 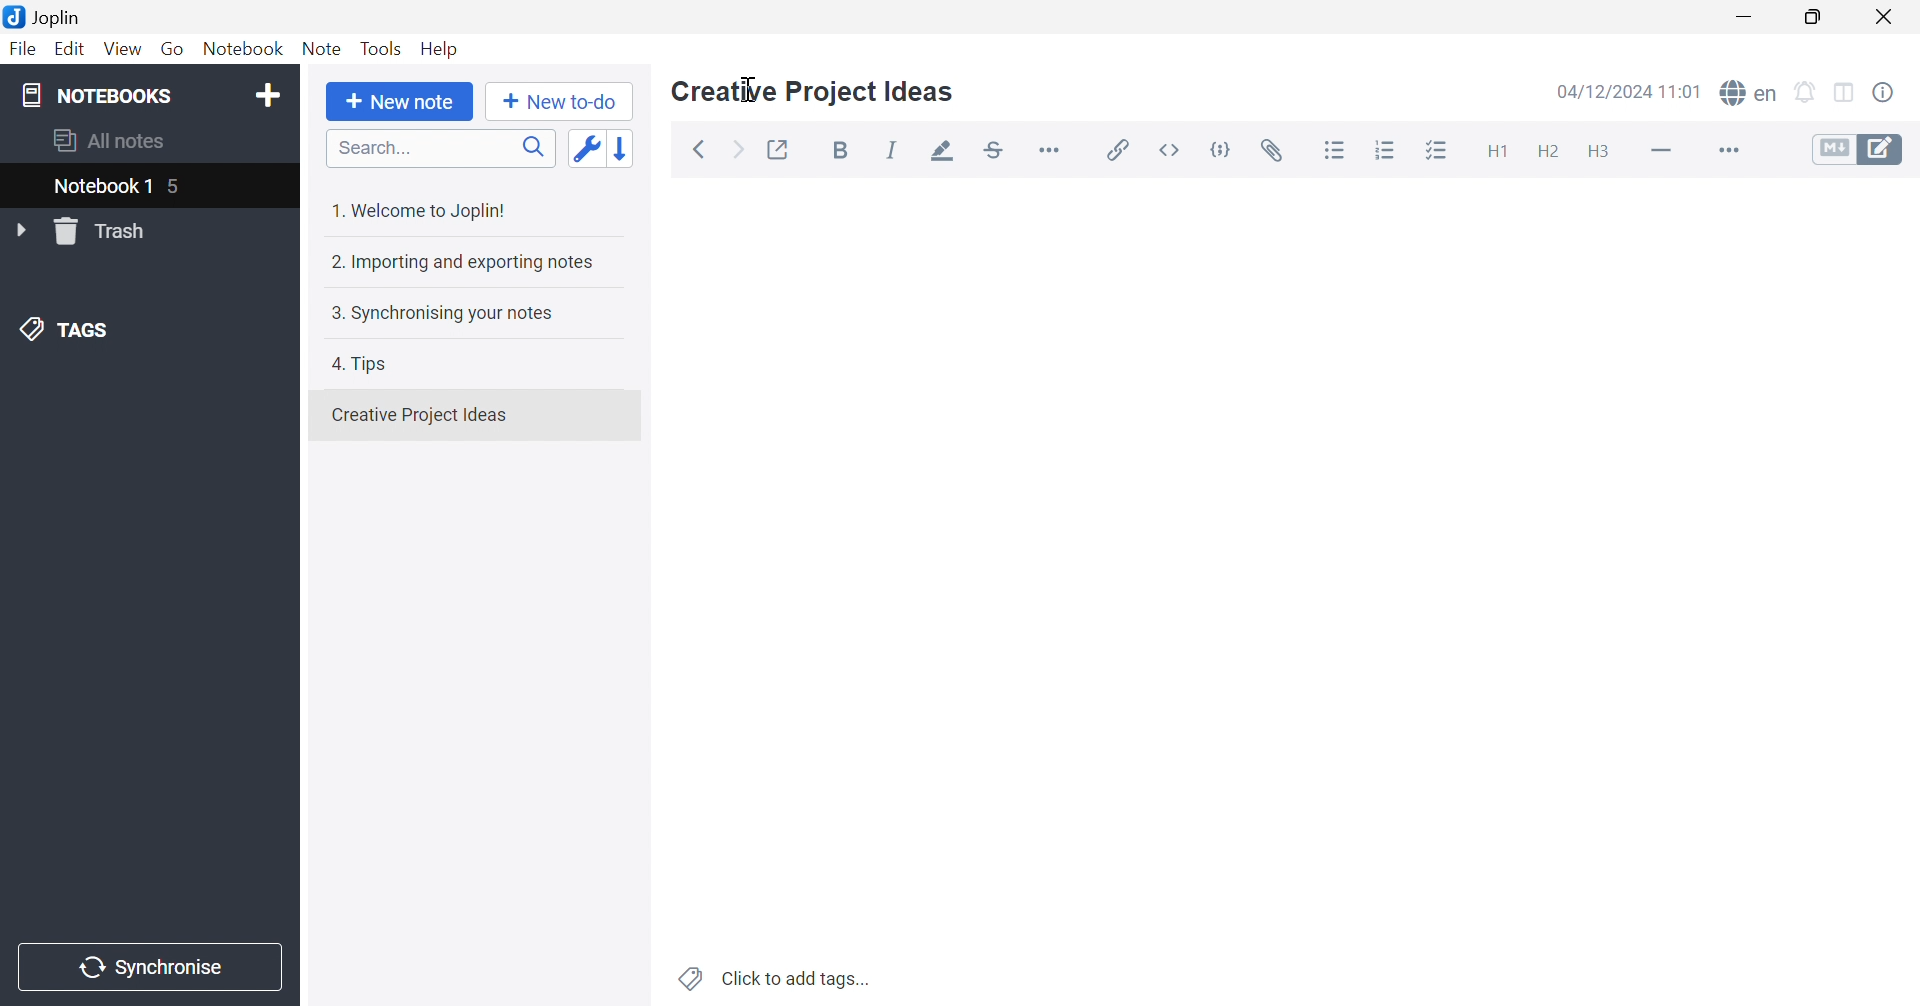 What do you see at coordinates (811, 92) in the screenshot?
I see `Creative Project Ideas` at bounding box center [811, 92].